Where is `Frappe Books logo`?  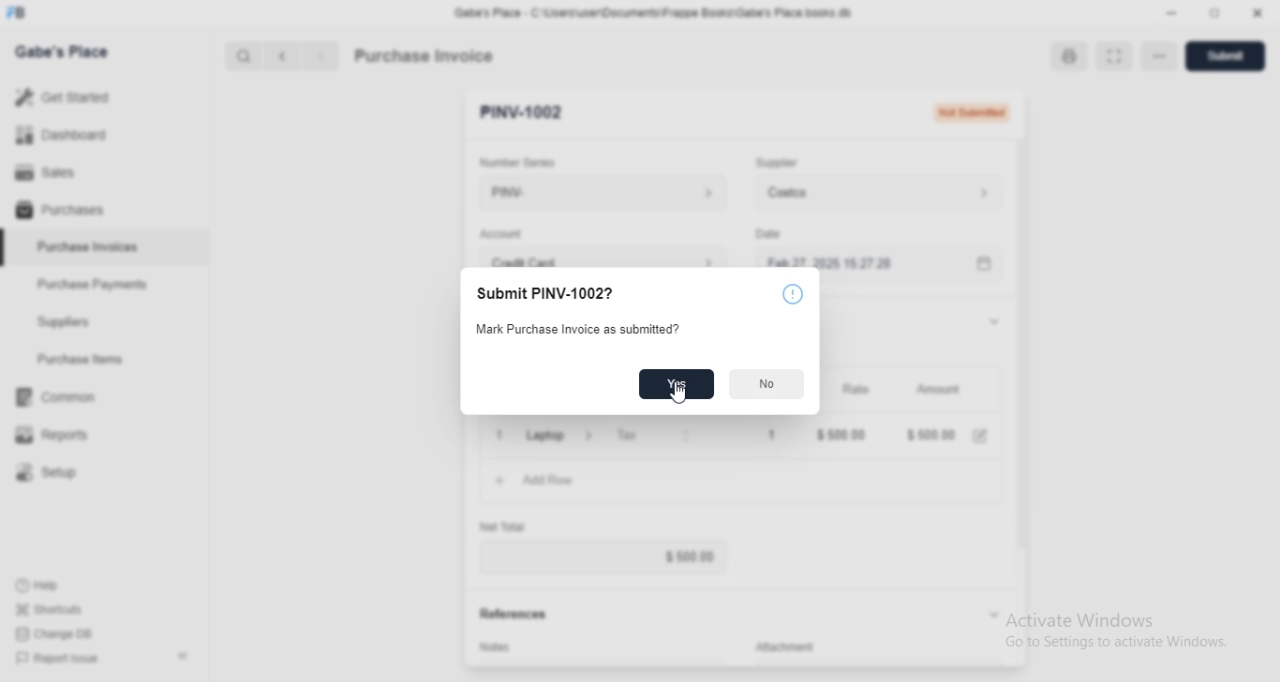
Frappe Books logo is located at coordinates (15, 12).